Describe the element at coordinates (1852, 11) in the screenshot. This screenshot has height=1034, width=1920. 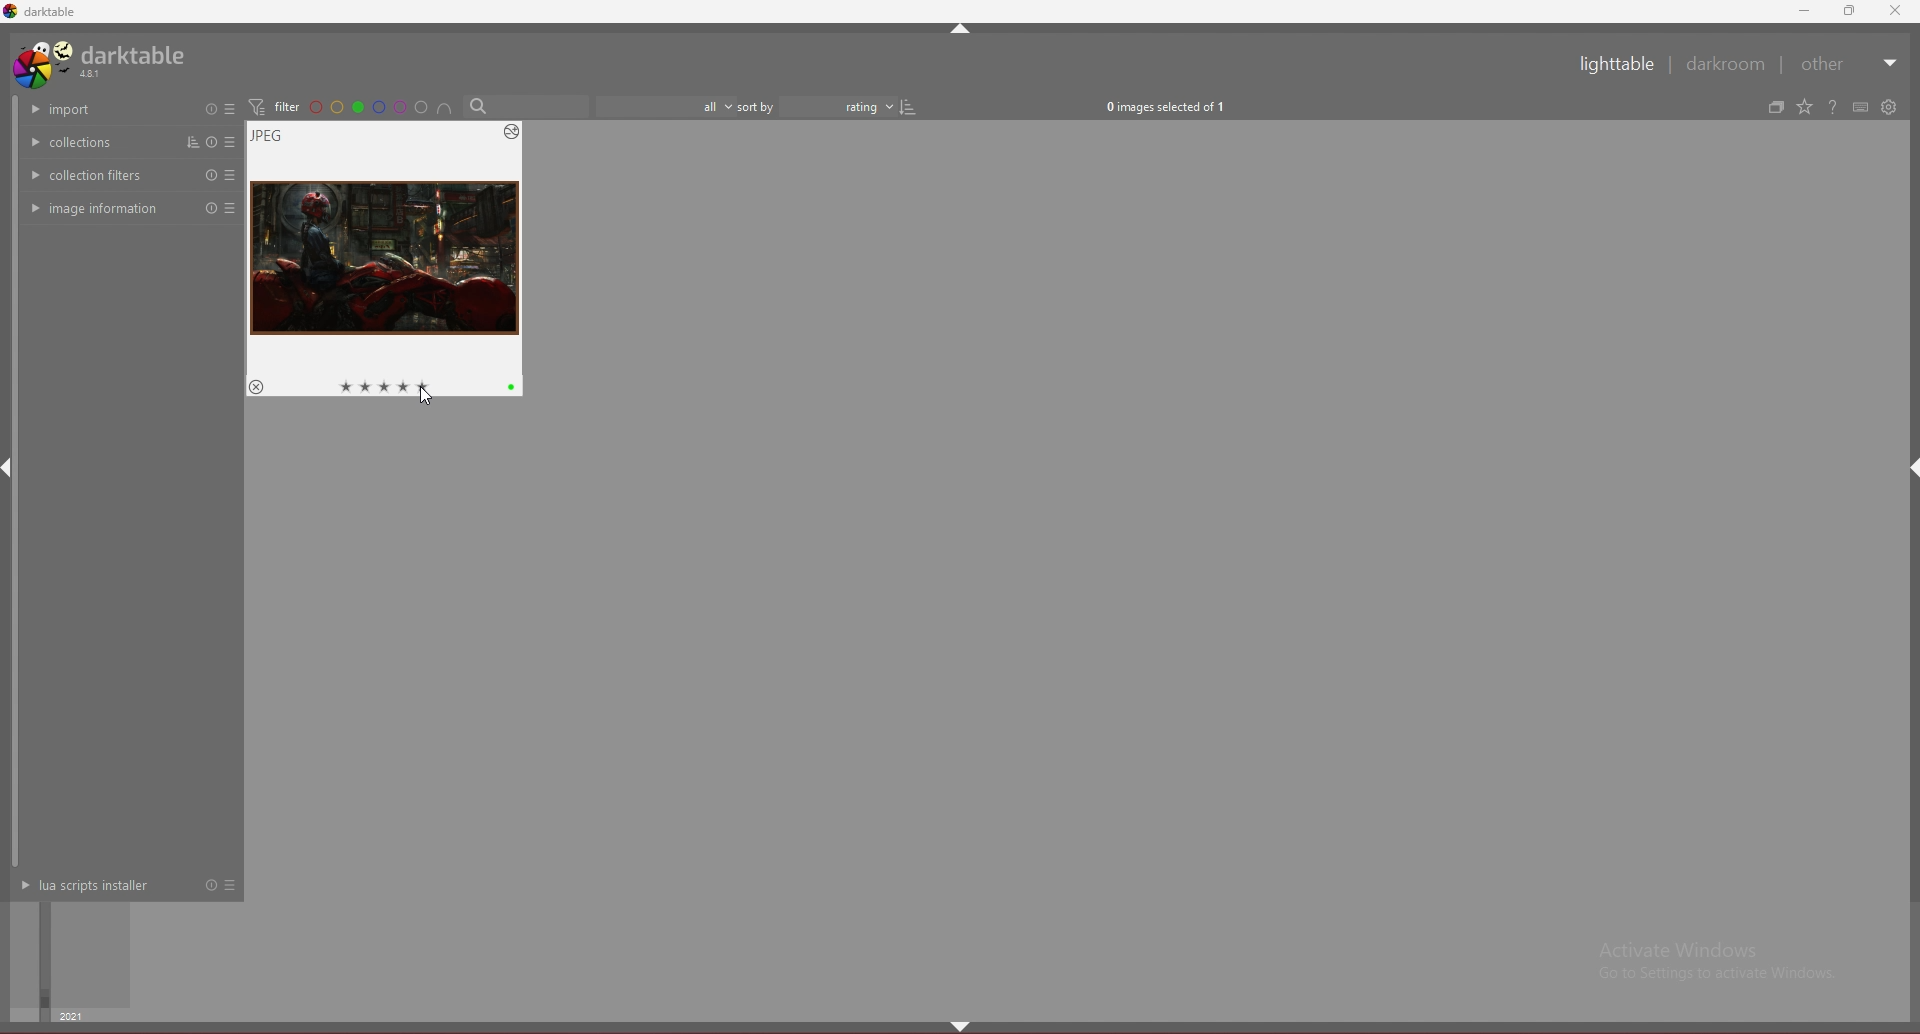
I see `resize` at that location.